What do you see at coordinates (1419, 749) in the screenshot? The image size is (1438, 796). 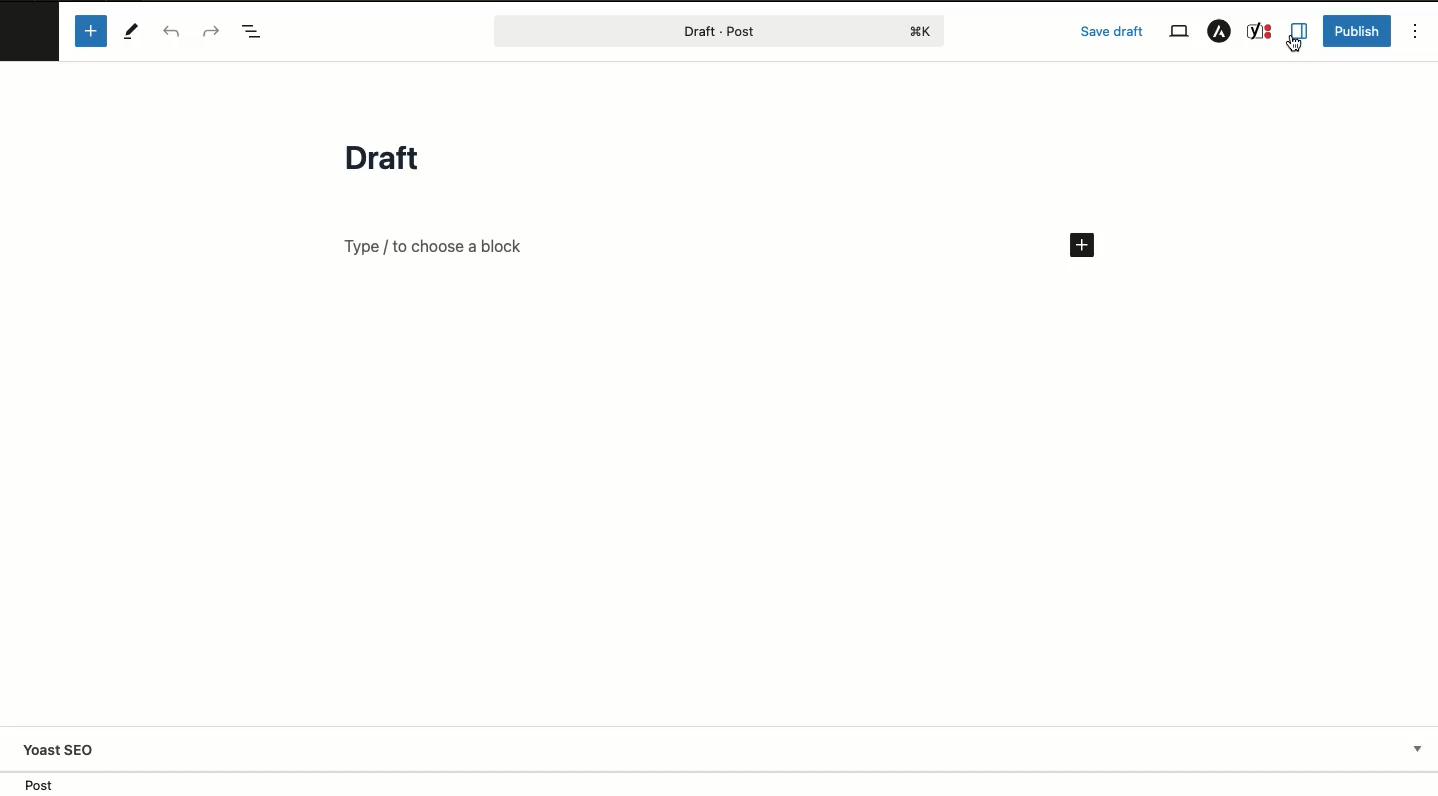 I see `Drop-down ` at bounding box center [1419, 749].